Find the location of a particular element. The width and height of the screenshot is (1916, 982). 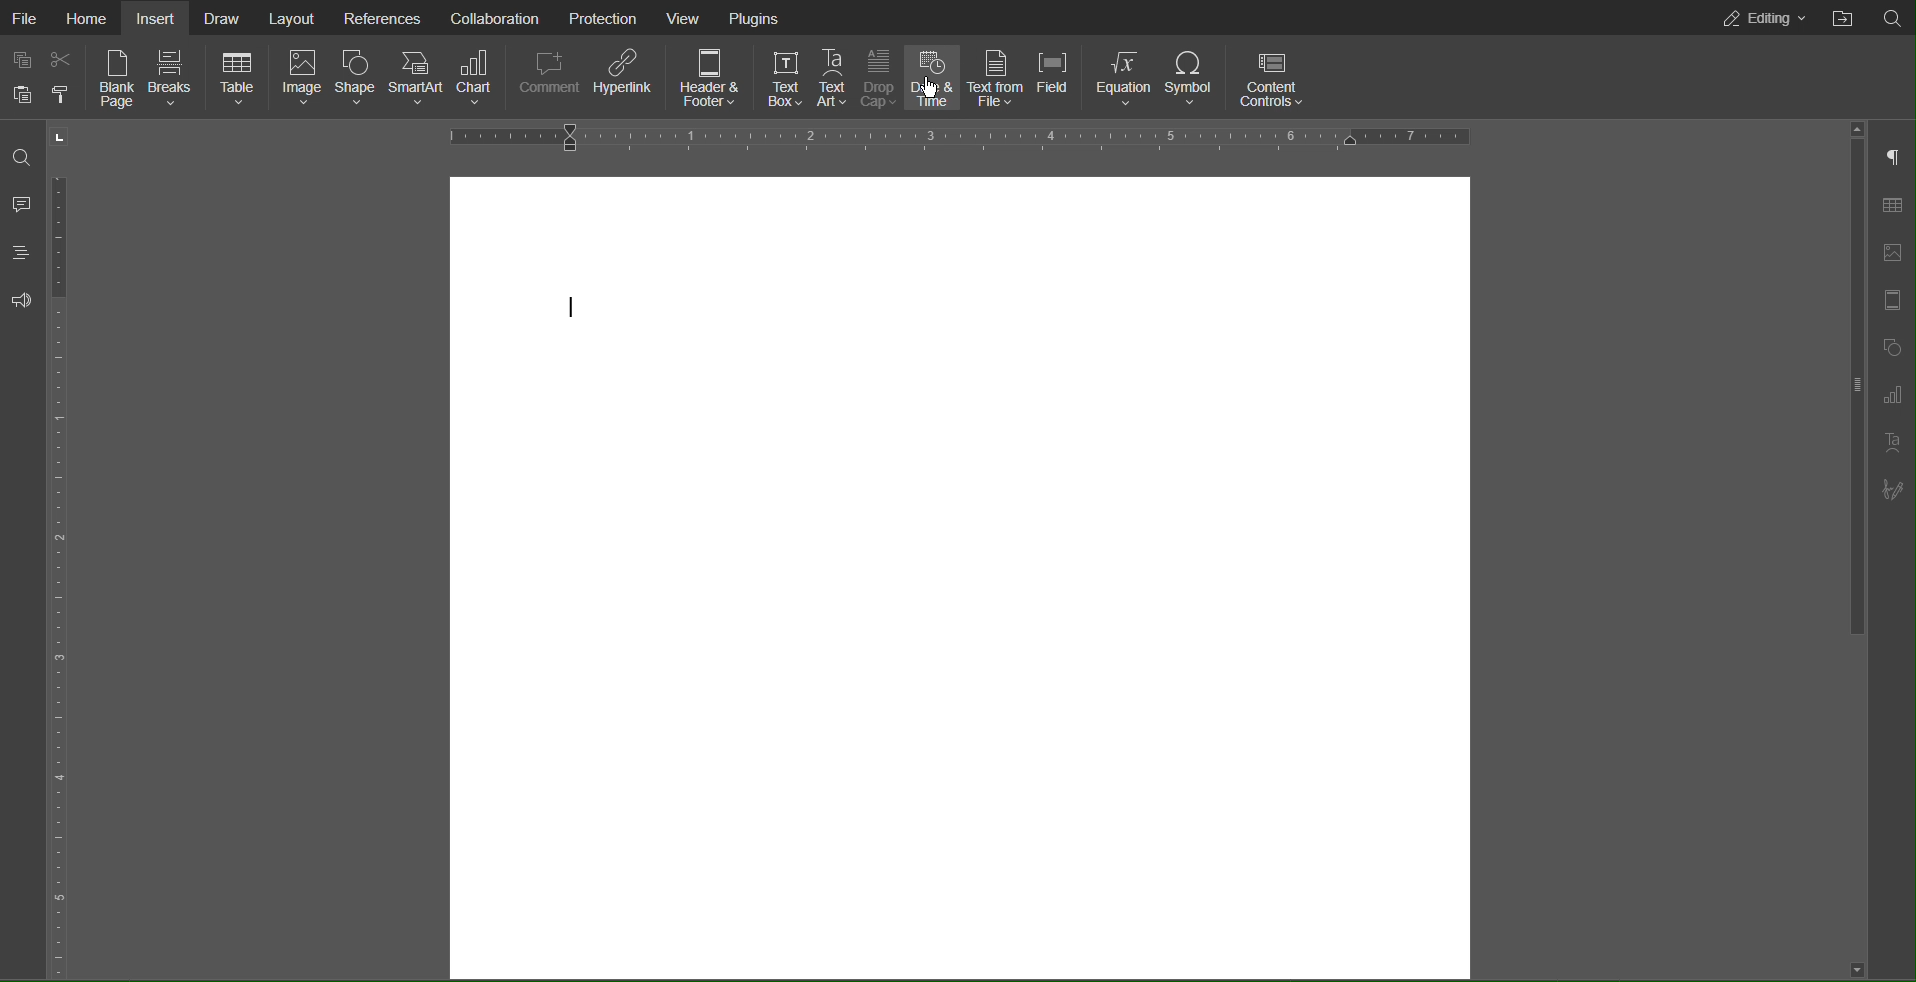

Cursor at Date & Time is located at coordinates (927, 88).